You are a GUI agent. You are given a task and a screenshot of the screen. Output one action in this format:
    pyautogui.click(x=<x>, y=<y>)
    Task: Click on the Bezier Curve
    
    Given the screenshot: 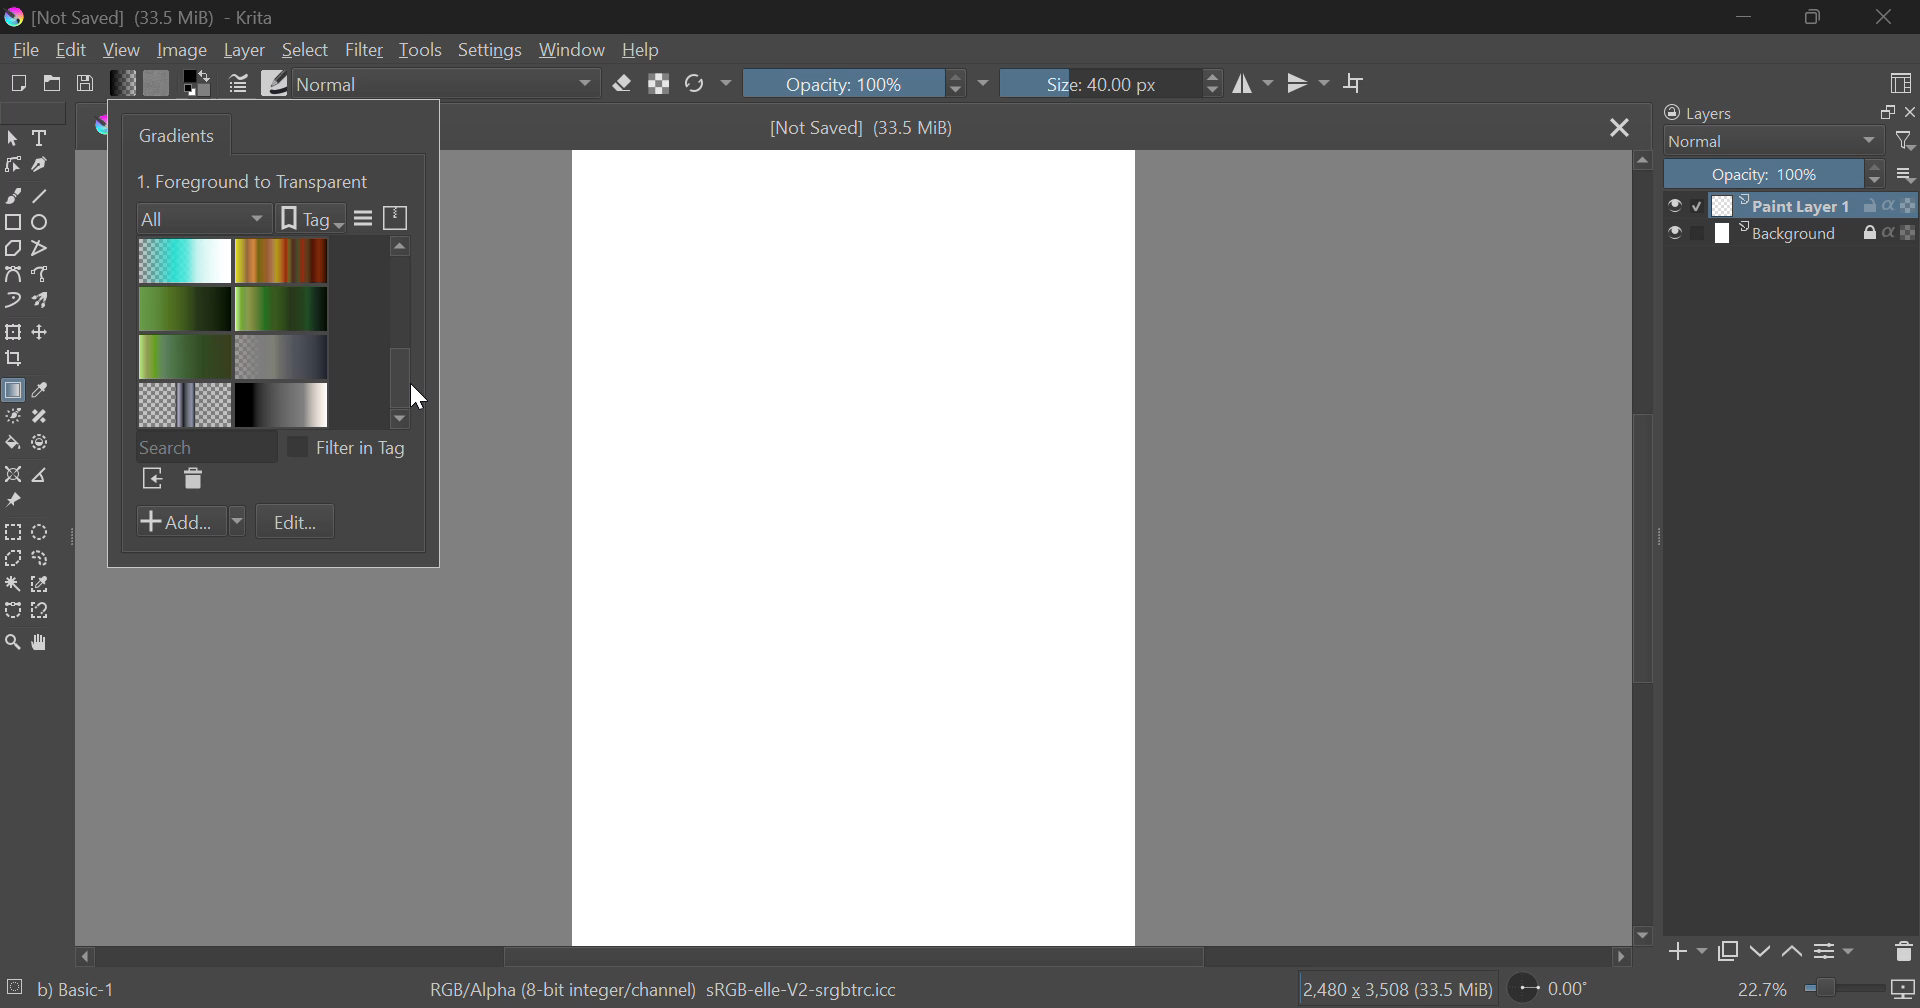 What is the action you would take?
    pyautogui.click(x=12, y=274)
    